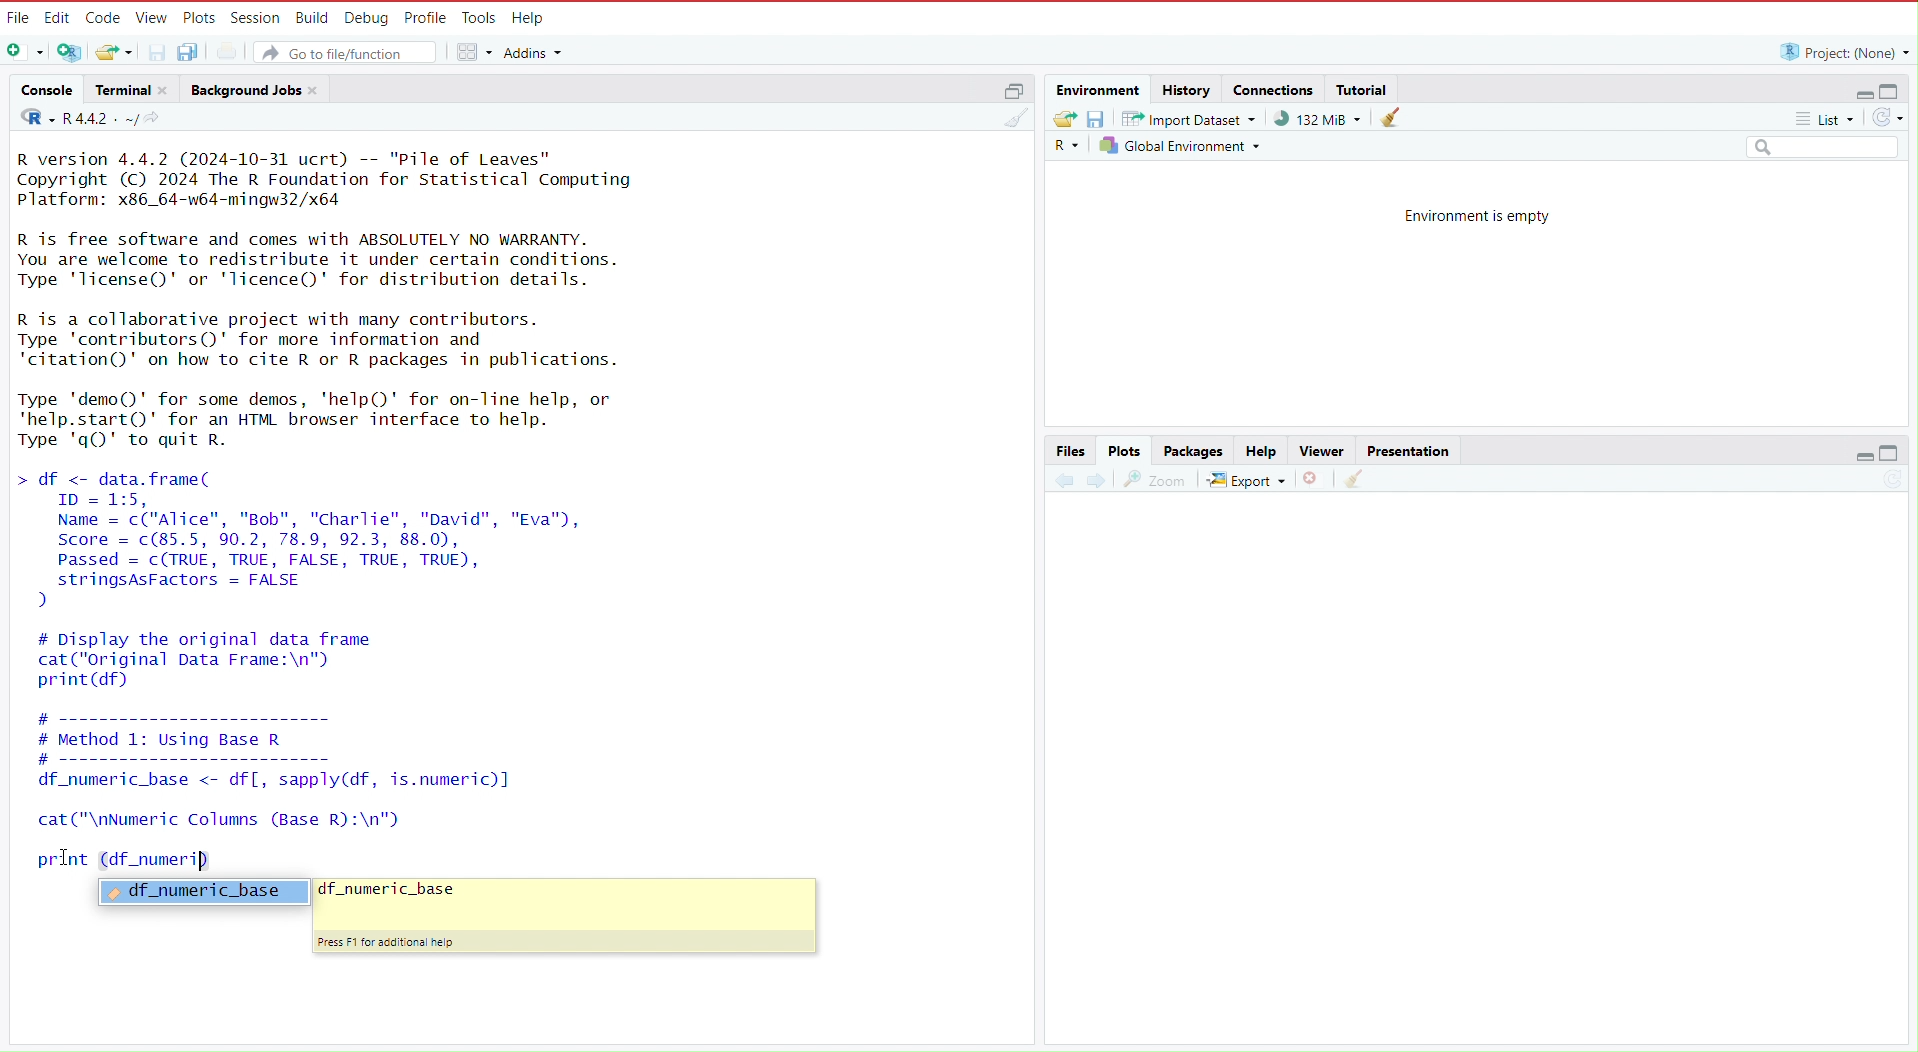 The height and width of the screenshot is (1052, 1918). Describe the element at coordinates (28, 116) in the screenshot. I see `language select` at that location.